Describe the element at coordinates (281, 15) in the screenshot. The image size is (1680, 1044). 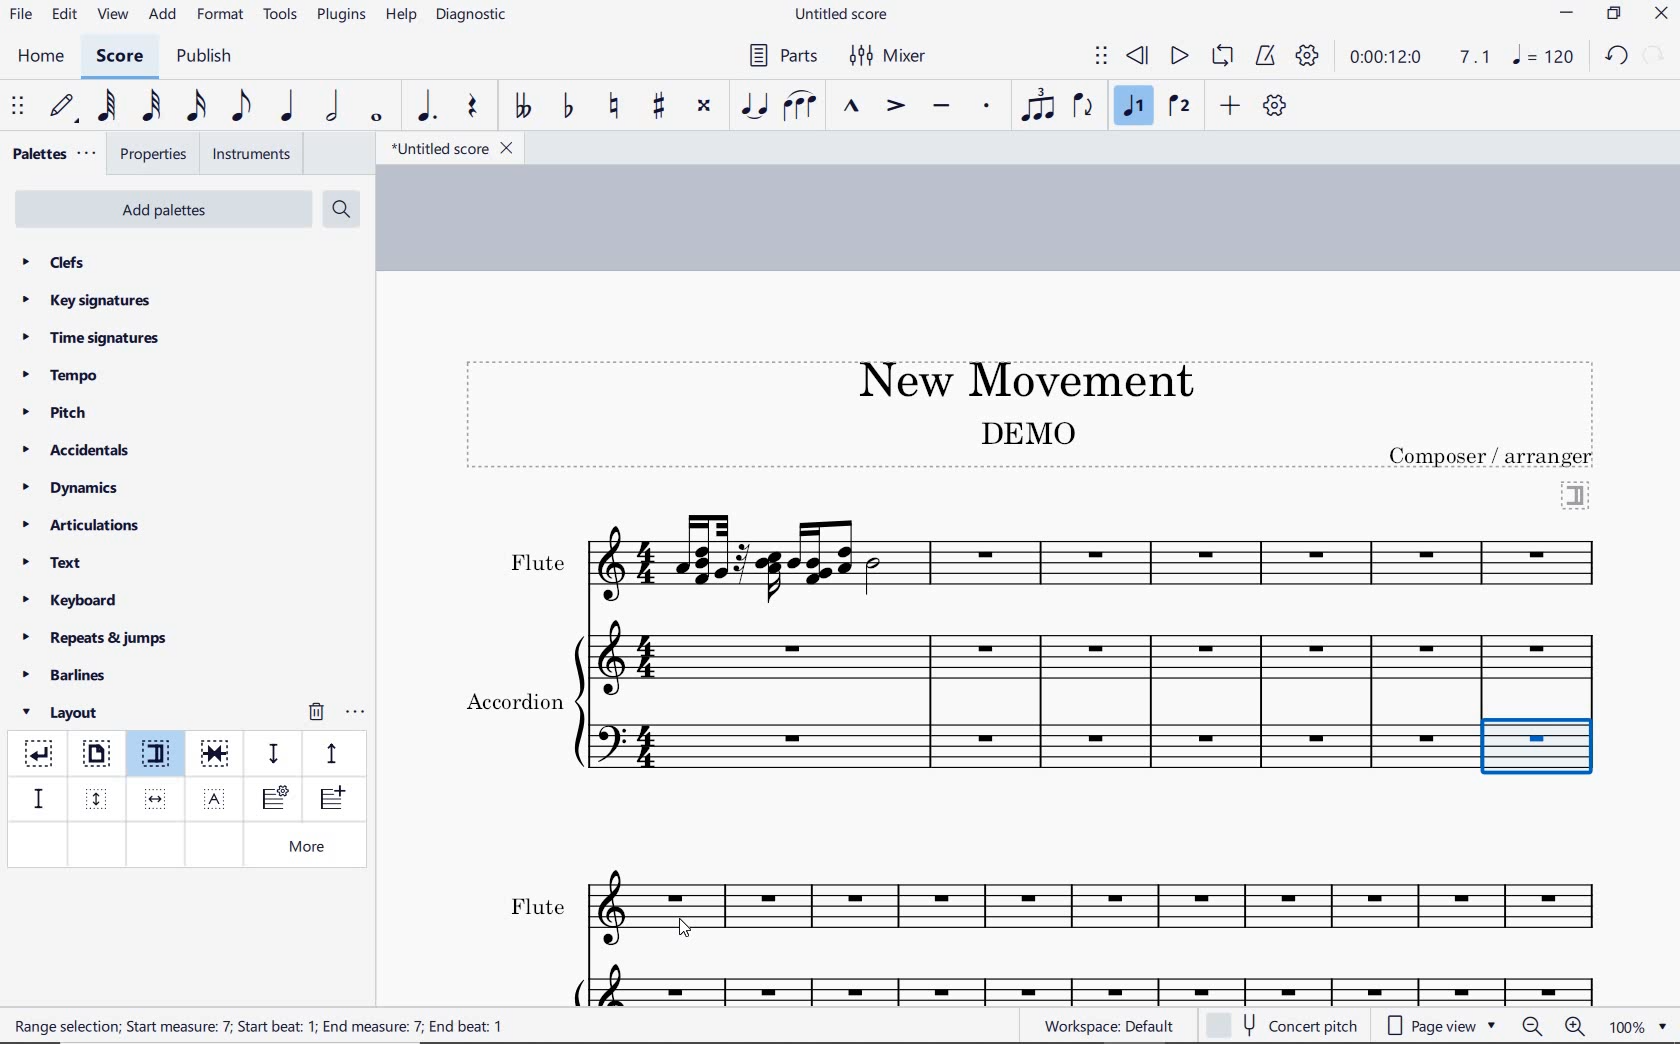
I see `tools` at that location.